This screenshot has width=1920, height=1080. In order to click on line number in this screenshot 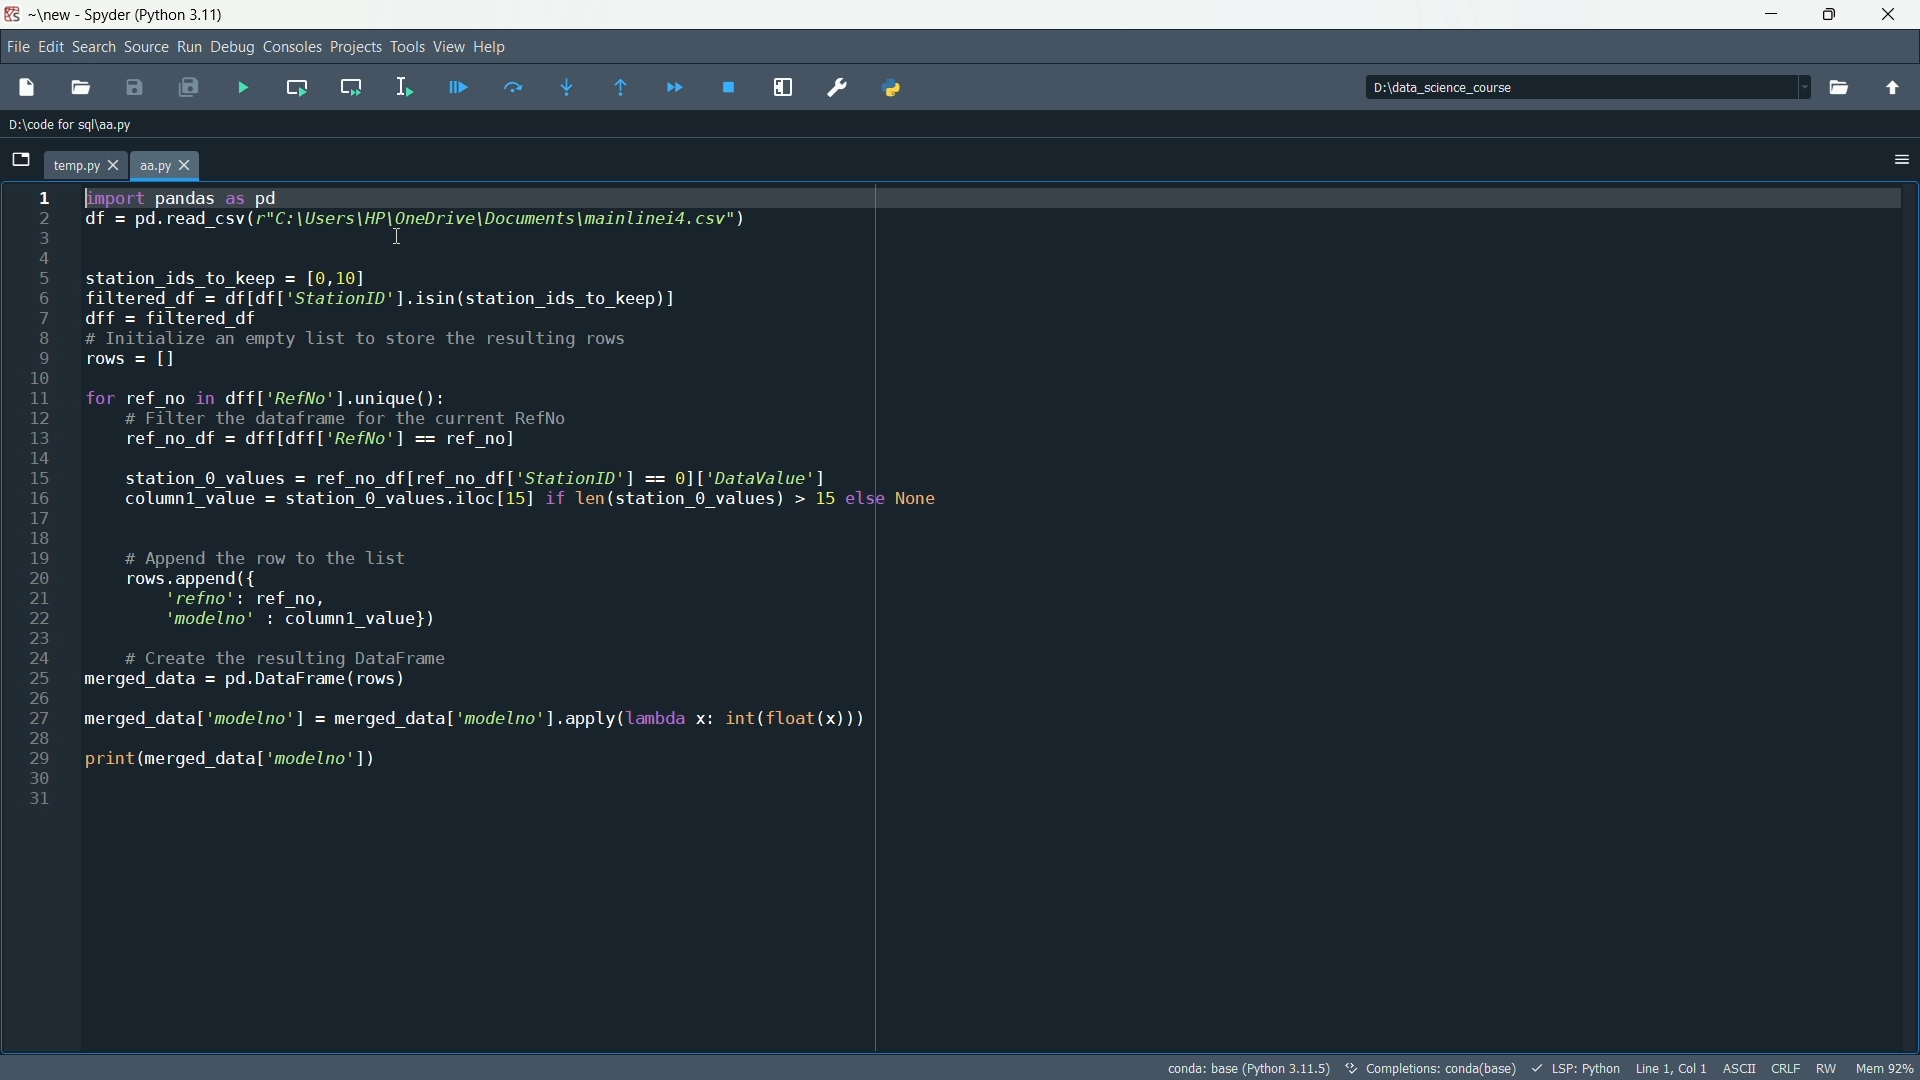, I will do `click(40, 507)`.